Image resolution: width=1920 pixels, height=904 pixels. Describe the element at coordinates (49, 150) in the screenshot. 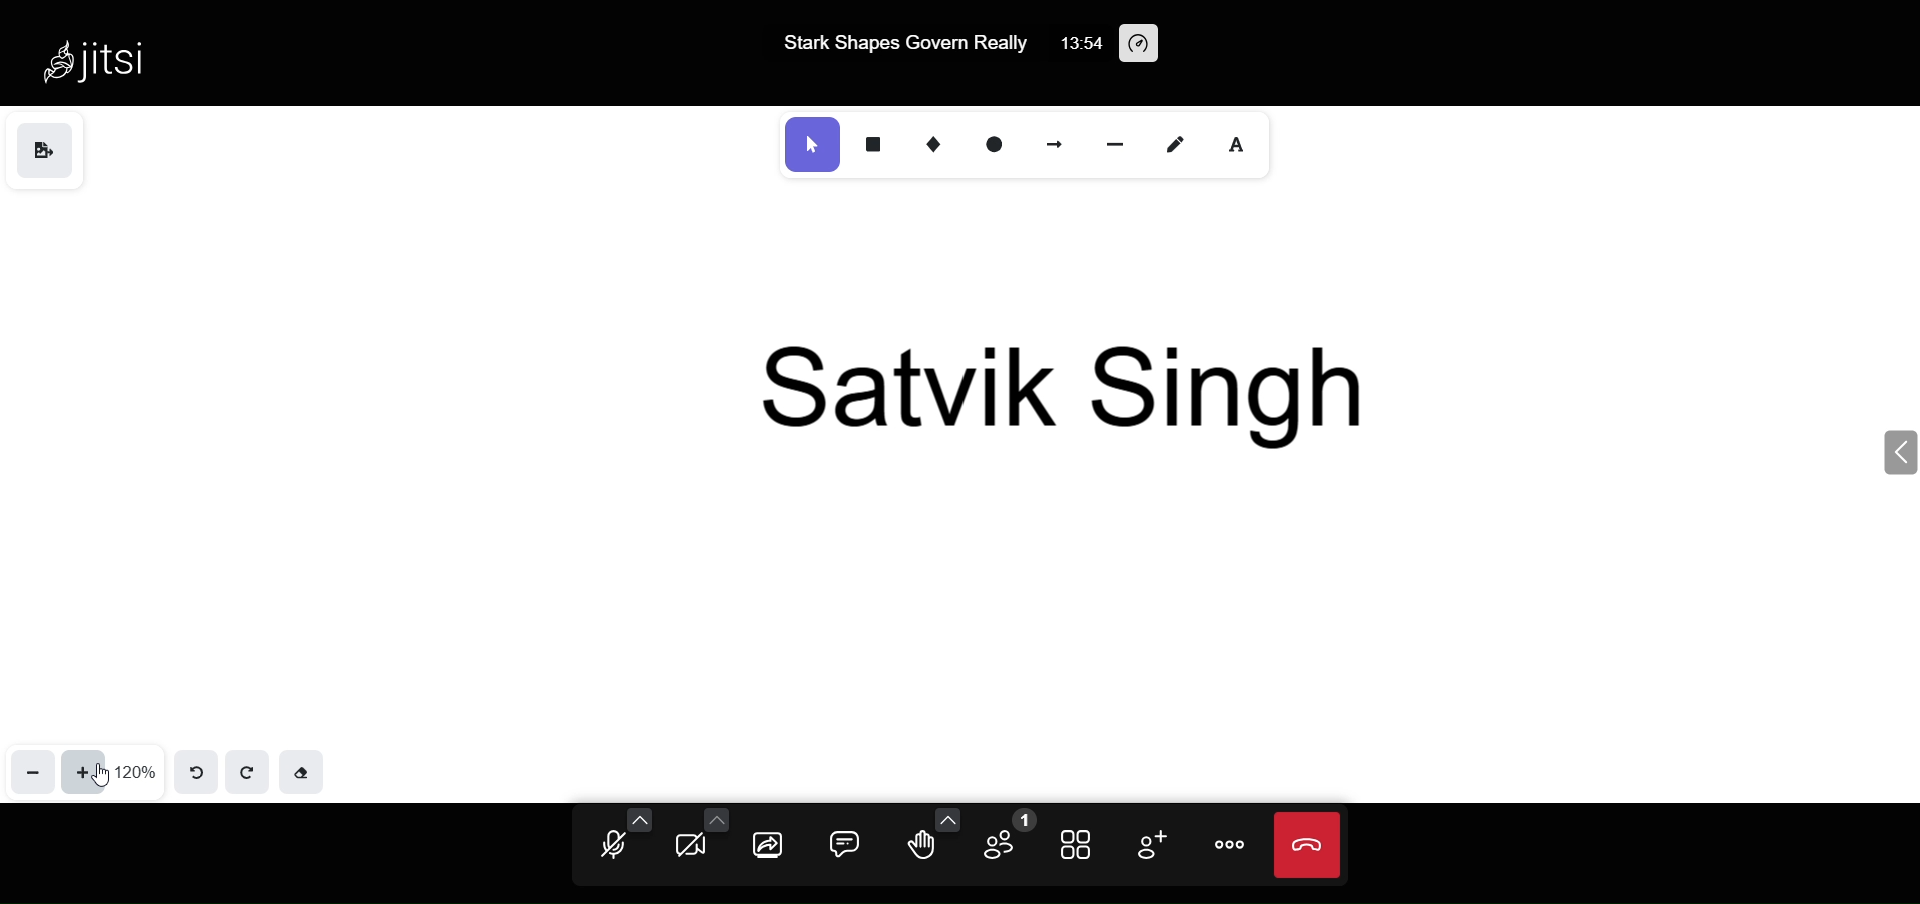

I see `save as image` at that location.